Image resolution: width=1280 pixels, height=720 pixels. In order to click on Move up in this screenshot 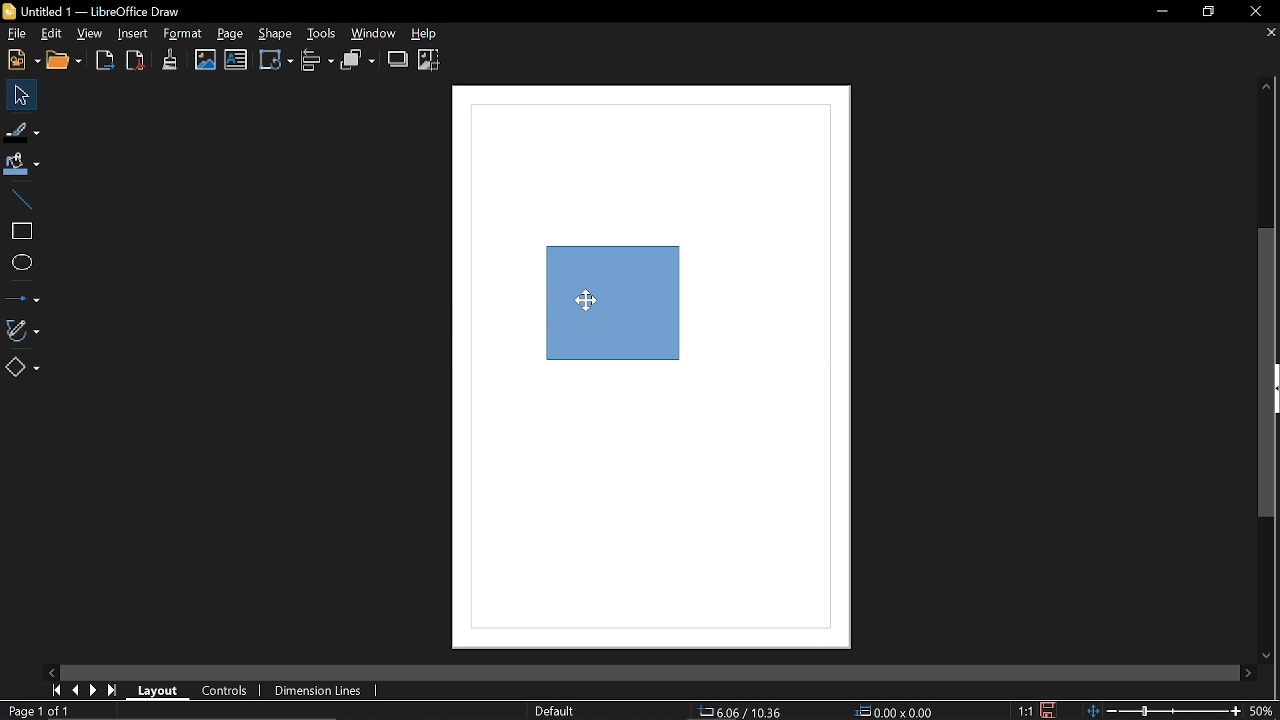, I will do `click(1265, 88)`.